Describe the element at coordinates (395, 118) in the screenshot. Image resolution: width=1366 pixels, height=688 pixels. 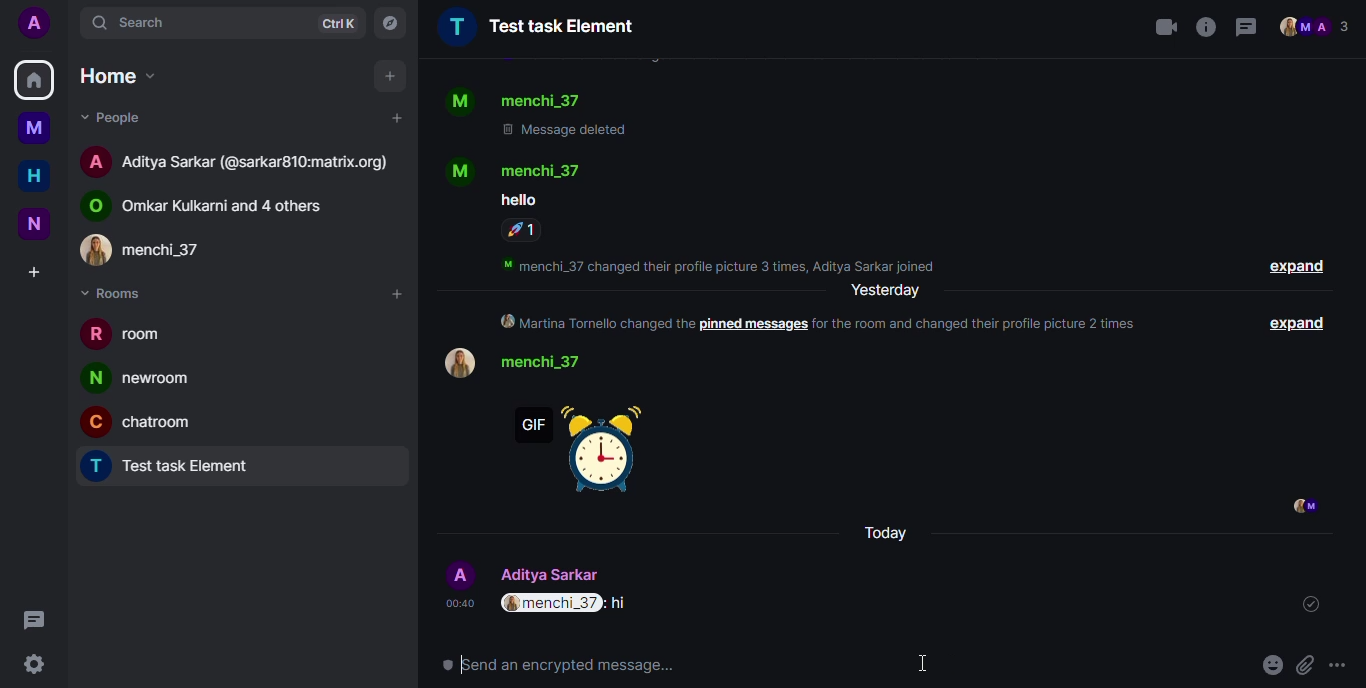
I see `add` at that location.